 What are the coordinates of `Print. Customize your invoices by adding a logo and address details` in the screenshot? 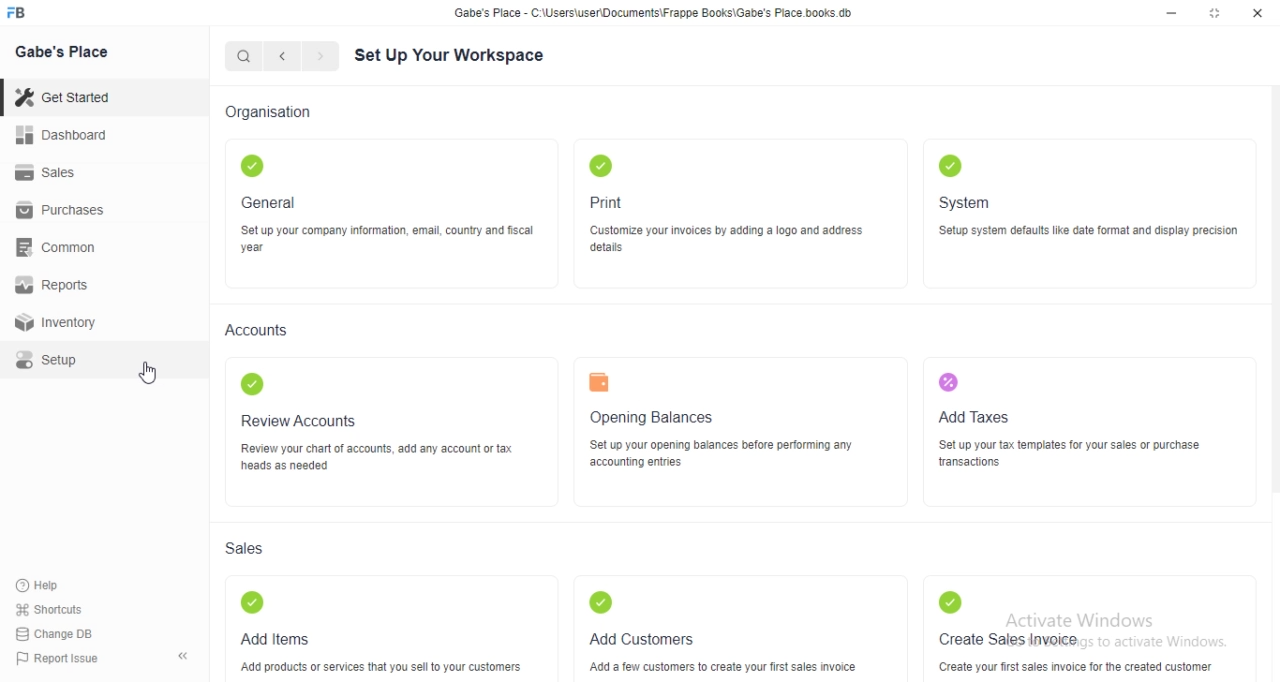 It's located at (739, 208).